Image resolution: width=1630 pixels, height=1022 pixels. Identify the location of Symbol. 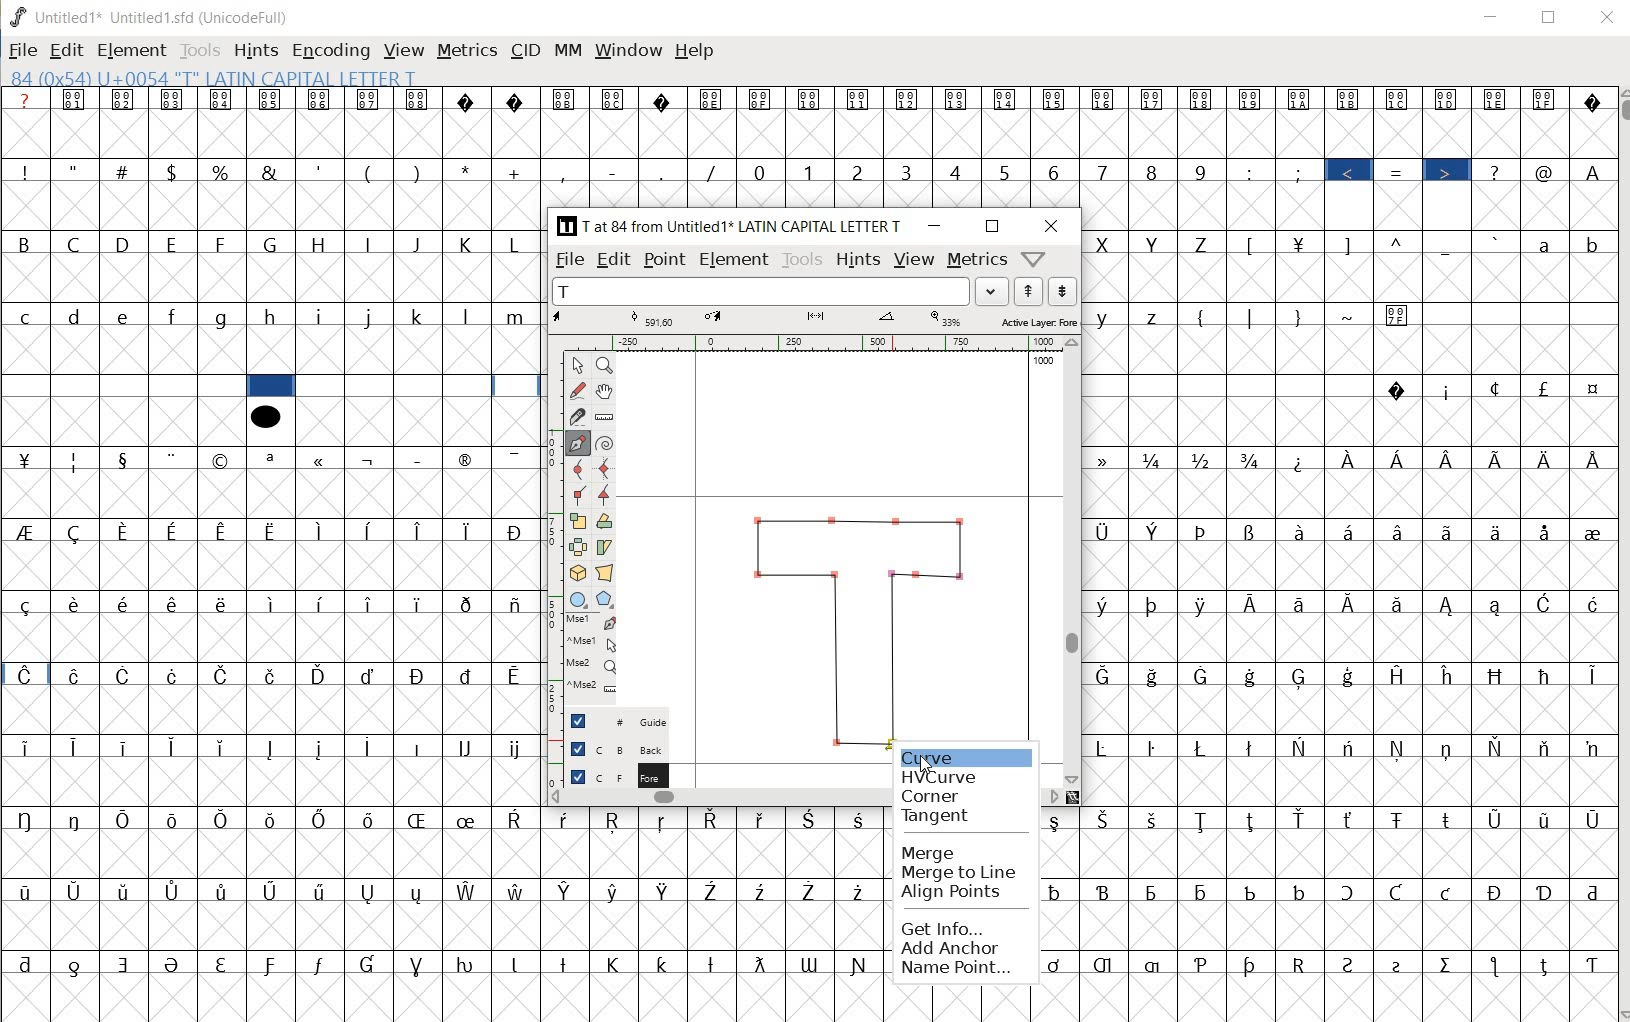
(516, 458).